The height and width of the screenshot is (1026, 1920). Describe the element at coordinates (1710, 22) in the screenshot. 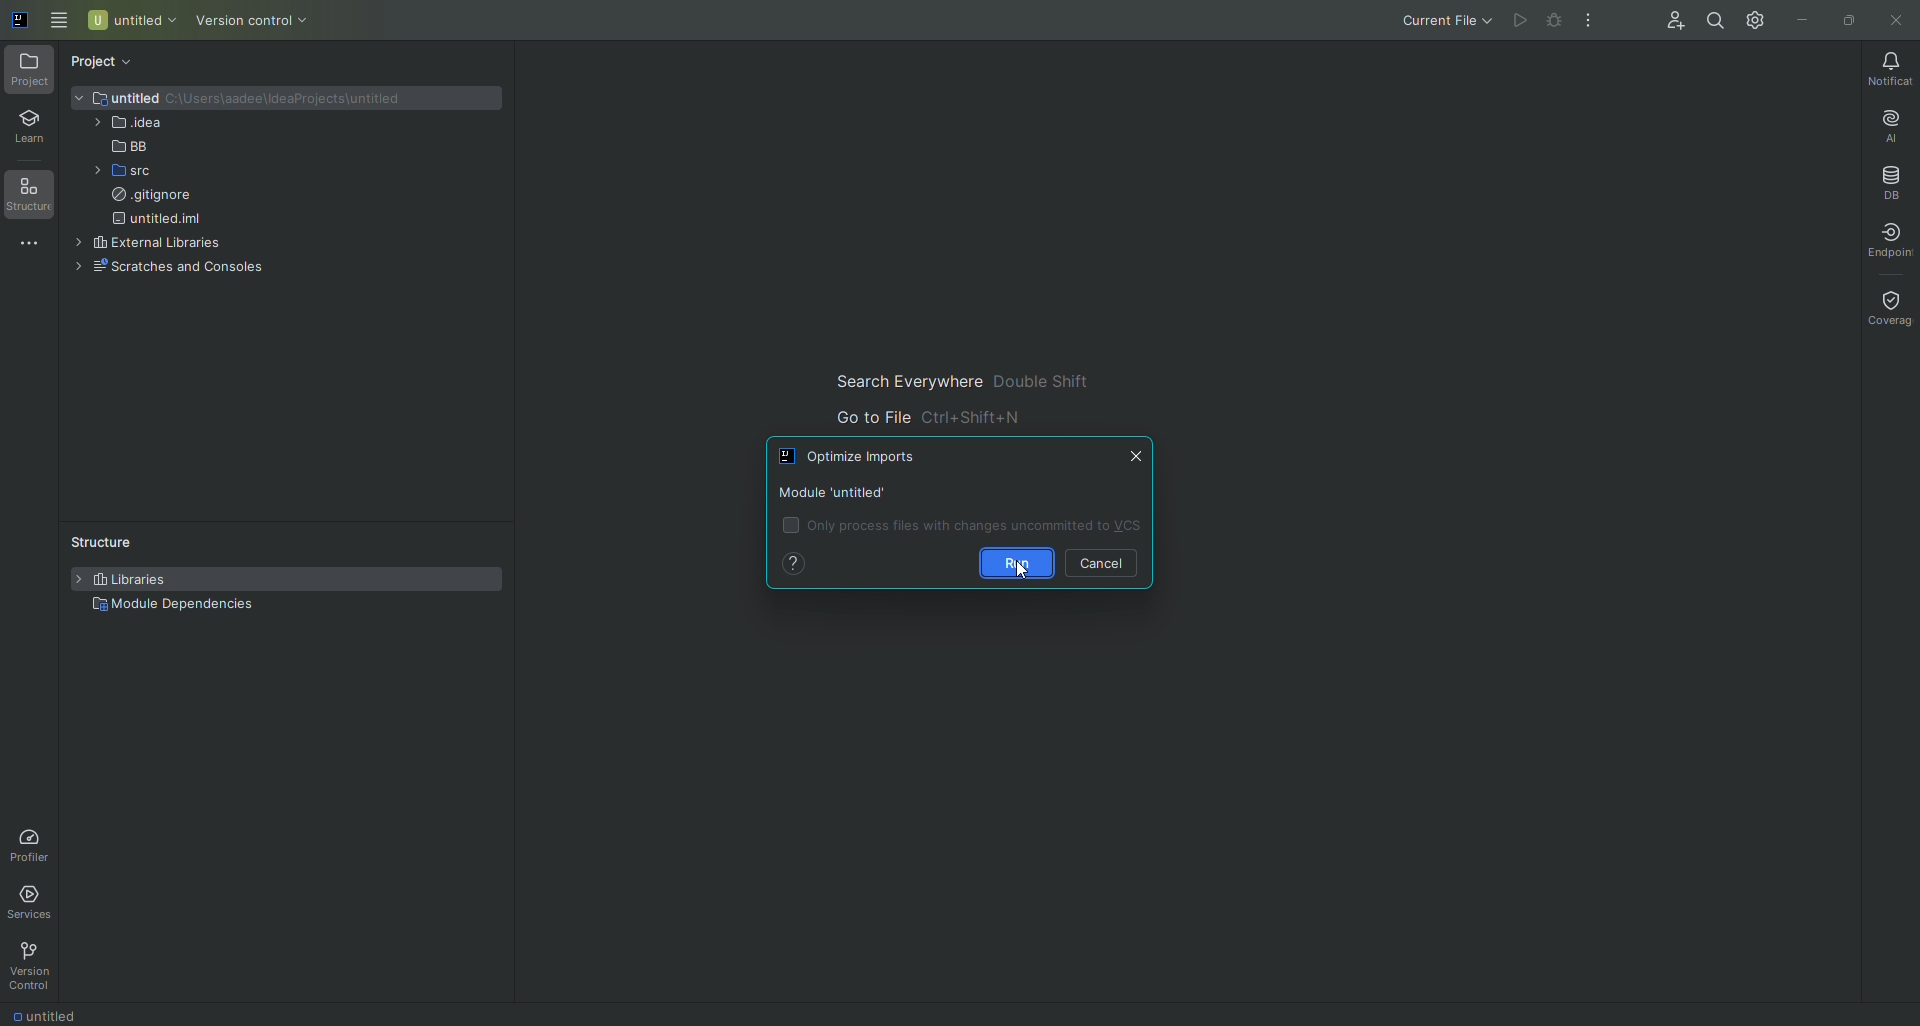

I see `Search` at that location.